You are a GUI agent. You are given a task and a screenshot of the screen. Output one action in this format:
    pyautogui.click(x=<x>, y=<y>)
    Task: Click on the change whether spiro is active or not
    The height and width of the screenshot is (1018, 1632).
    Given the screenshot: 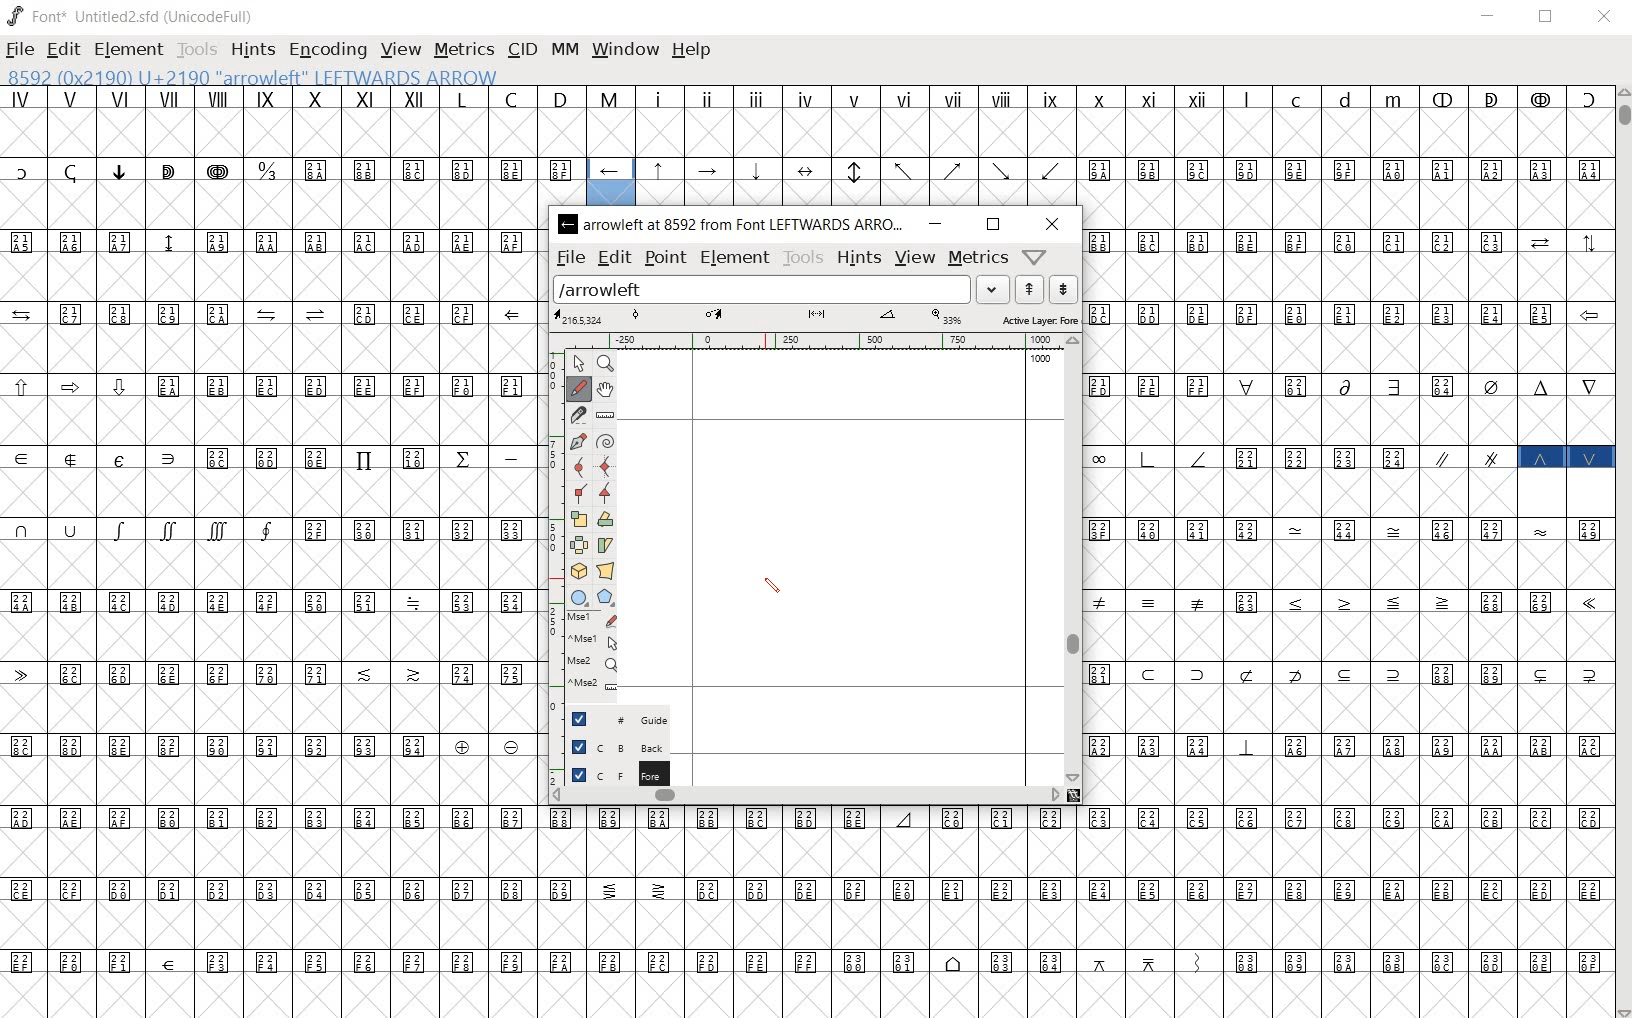 What is the action you would take?
    pyautogui.click(x=607, y=441)
    